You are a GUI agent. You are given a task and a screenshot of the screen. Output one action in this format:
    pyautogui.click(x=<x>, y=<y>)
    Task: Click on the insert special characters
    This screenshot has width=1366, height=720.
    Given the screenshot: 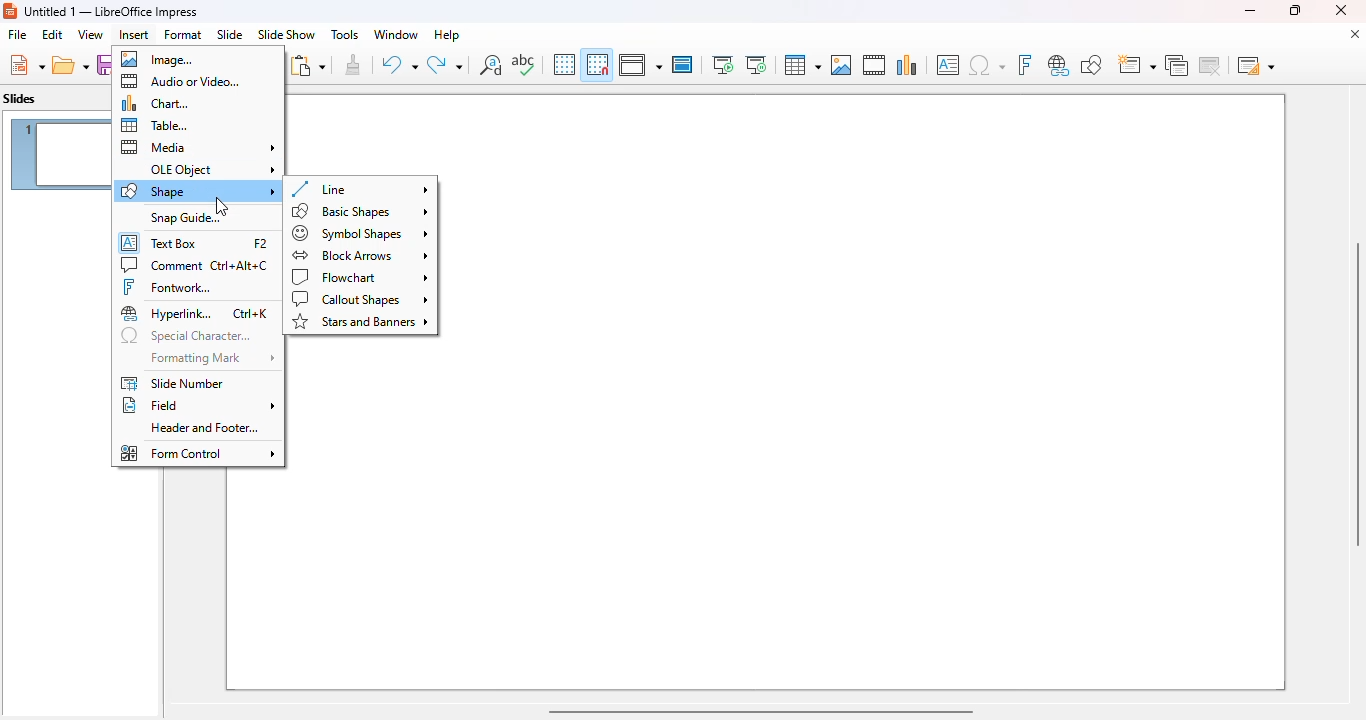 What is the action you would take?
    pyautogui.click(x=987, y=65)
    